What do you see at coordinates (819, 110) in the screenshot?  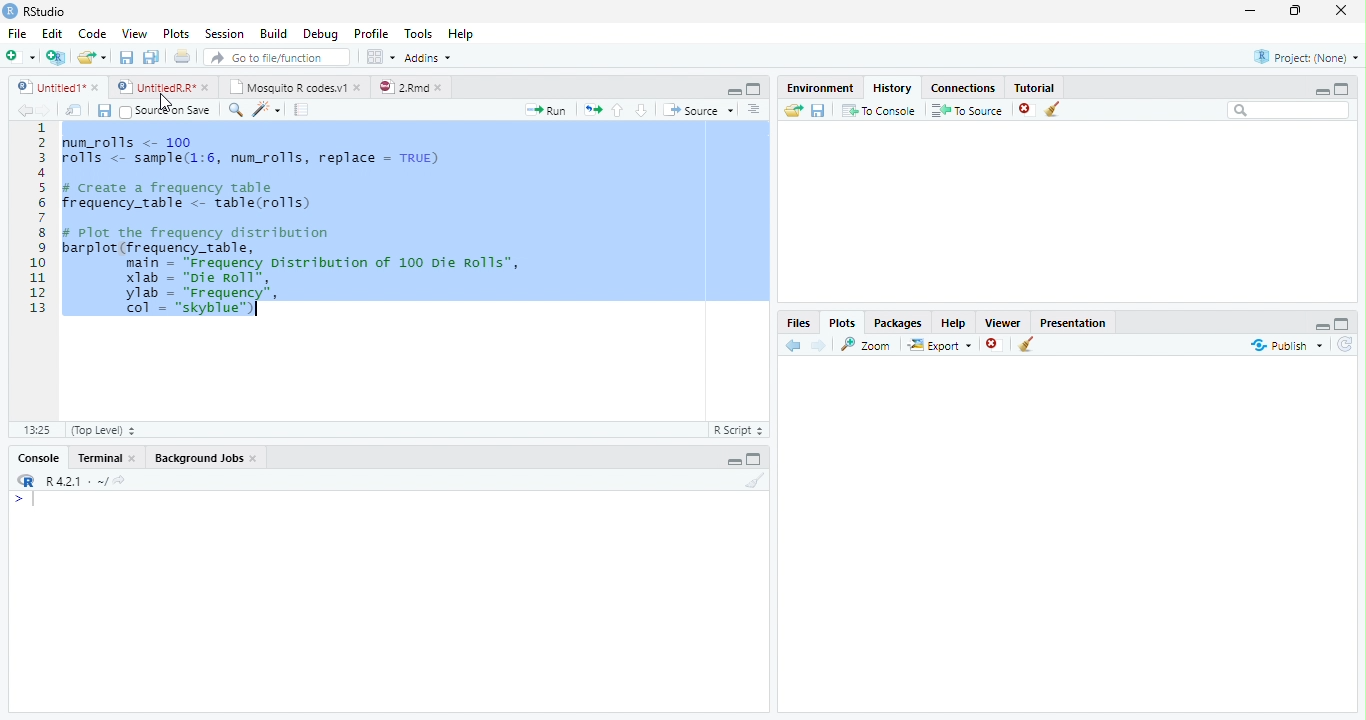 I see `Save File` at bounding box center [819, 110].